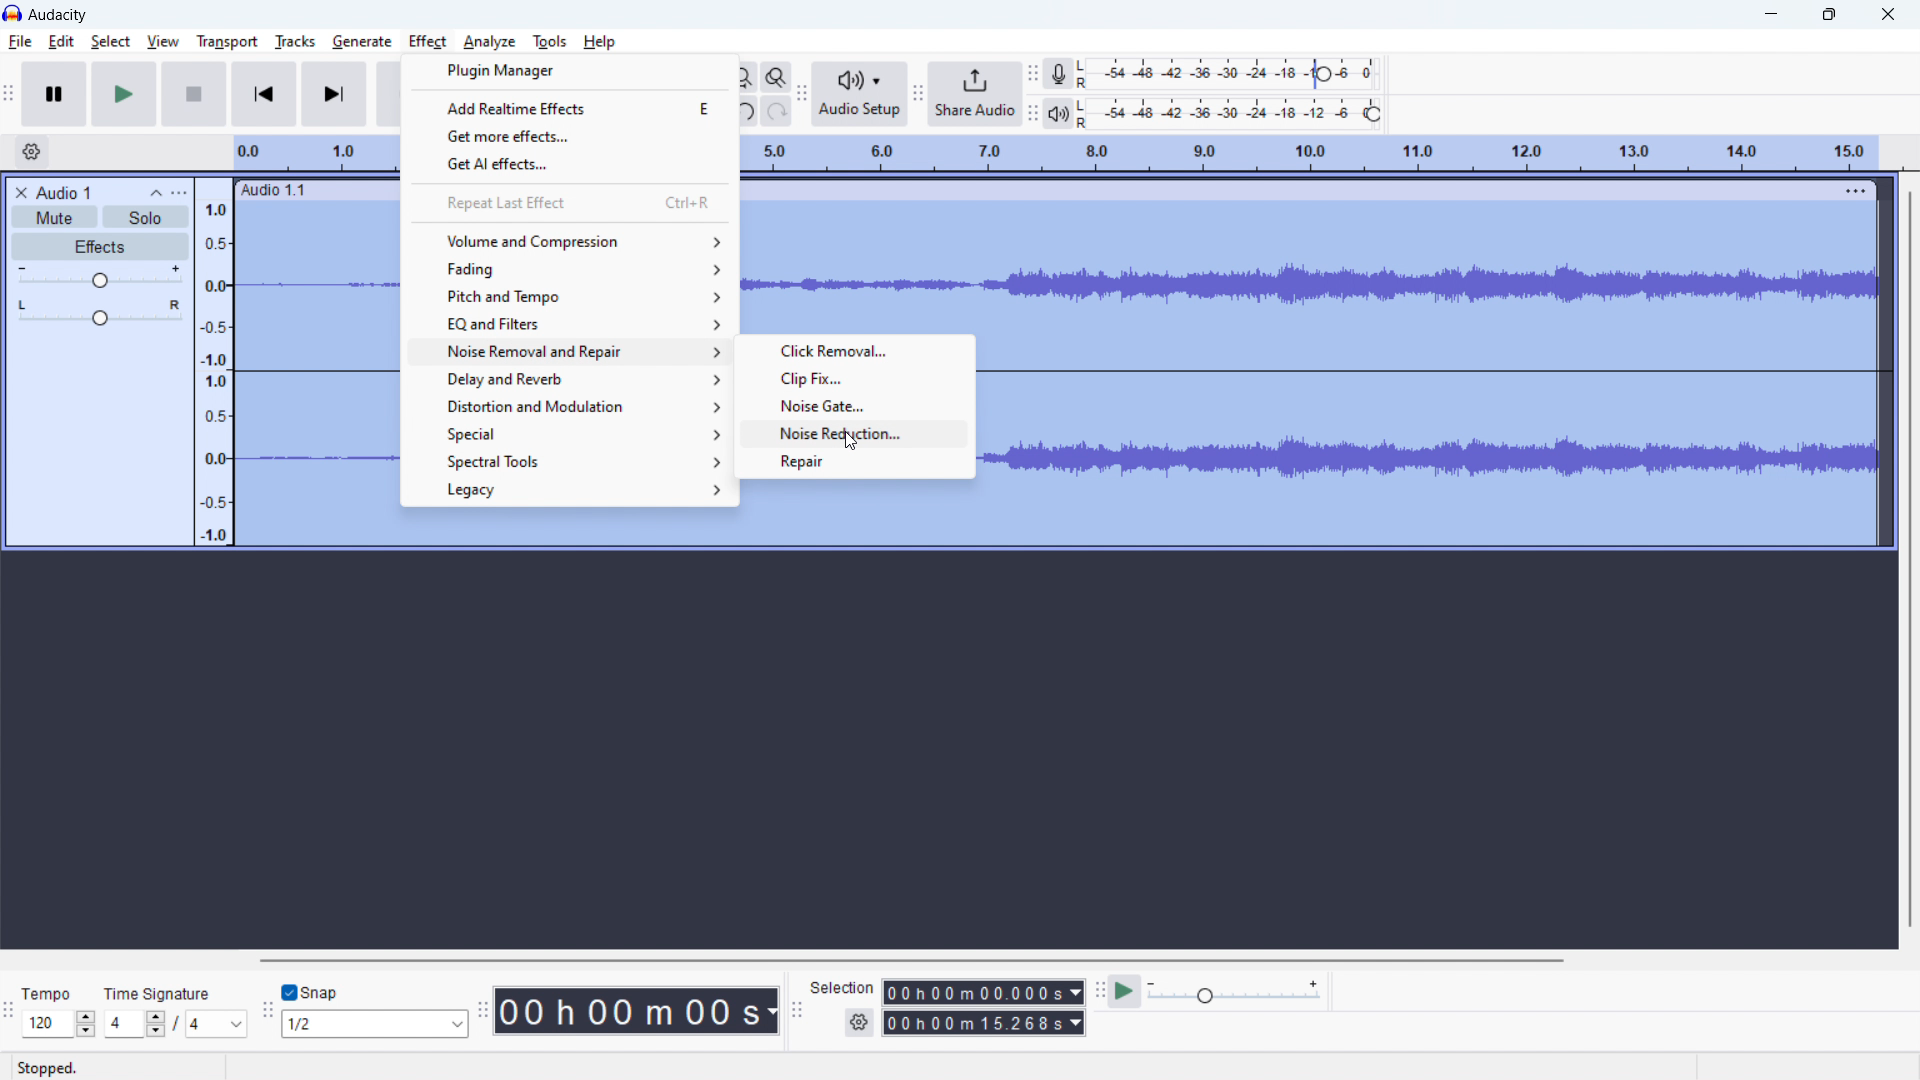 Image resolution: width=1920 pixels, height=1080 pixels. What do you see at coordinates (916, 92) in the screenshot?
I see `share audio toolbar` at bounding box center [916, 92].